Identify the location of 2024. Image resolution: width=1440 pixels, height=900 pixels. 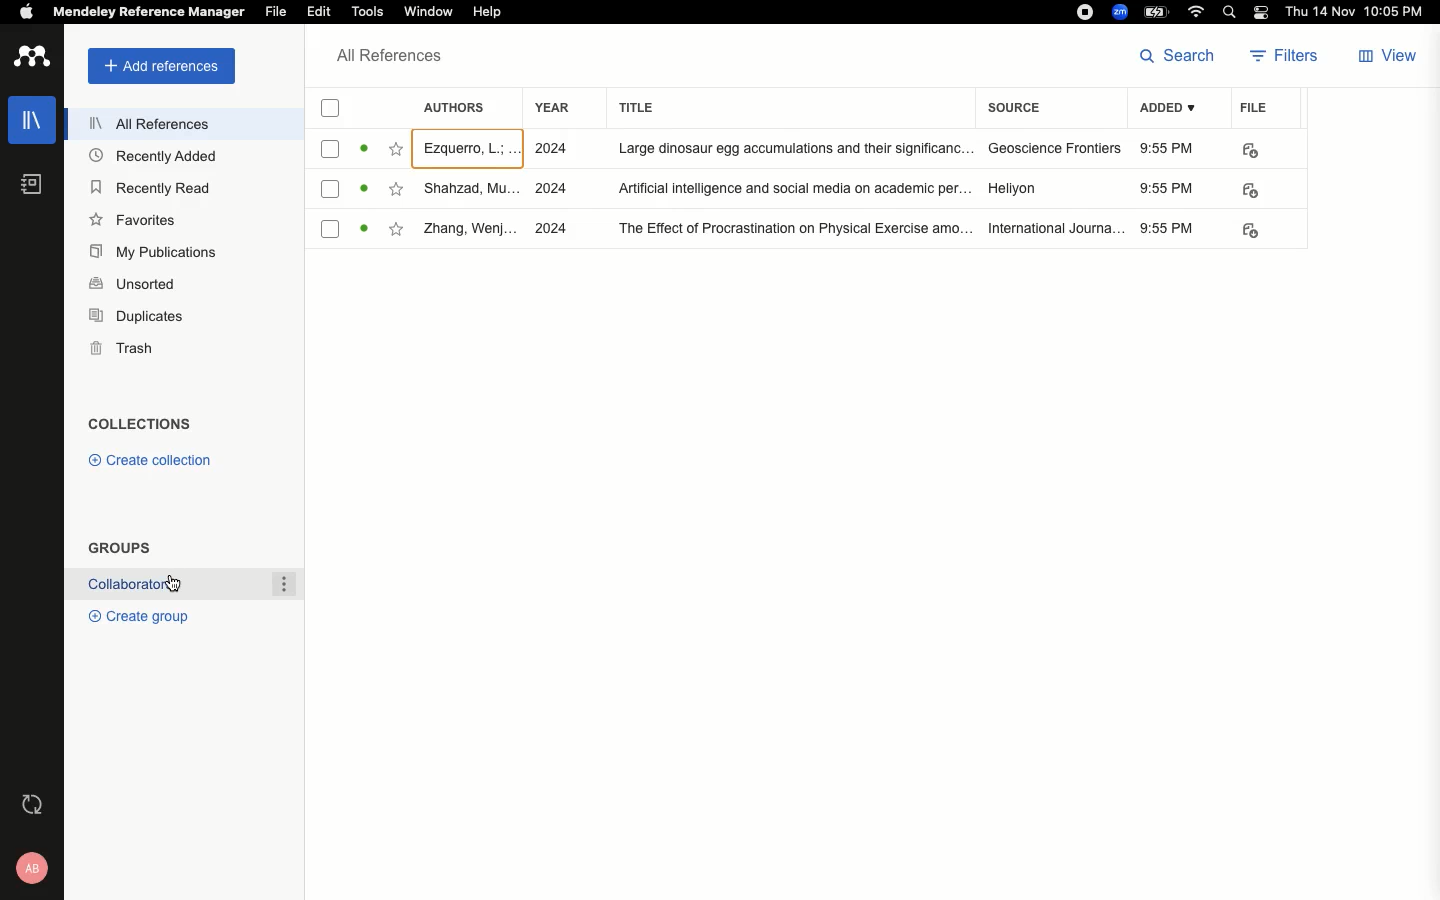
(554, 231).